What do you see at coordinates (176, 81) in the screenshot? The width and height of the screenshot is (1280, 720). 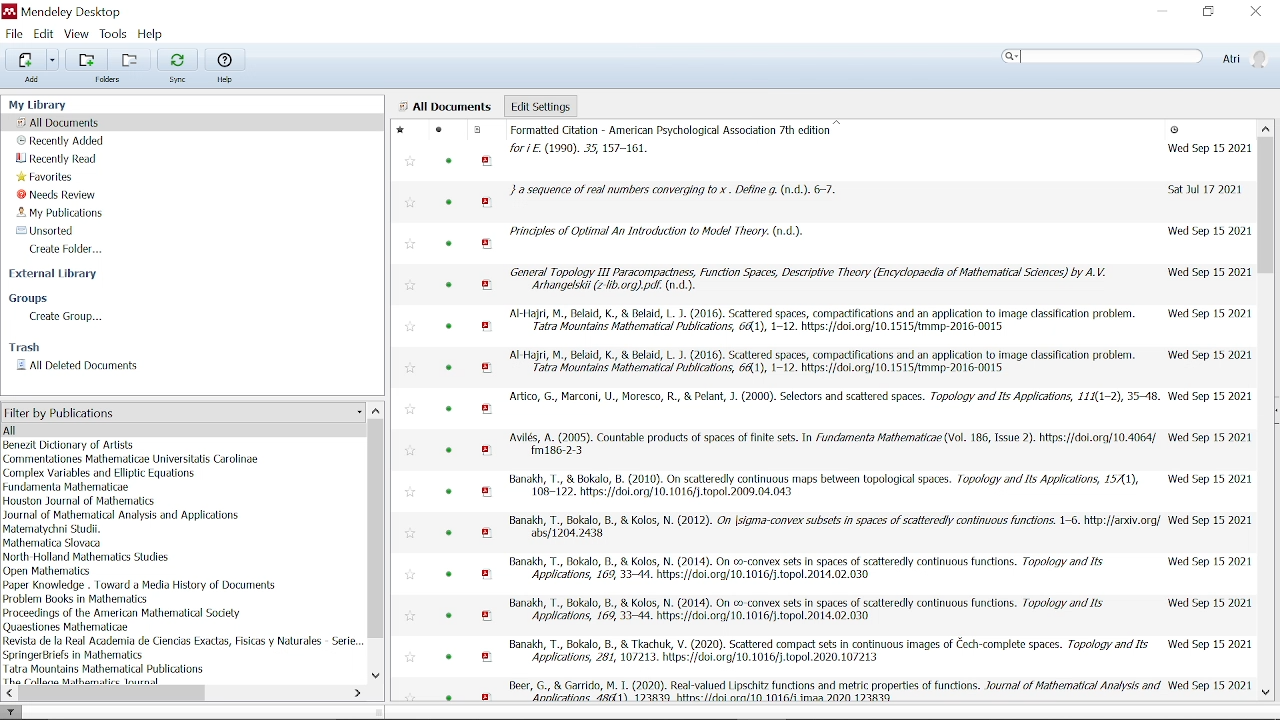 I see `Sync` at bounding box center [176, 81].